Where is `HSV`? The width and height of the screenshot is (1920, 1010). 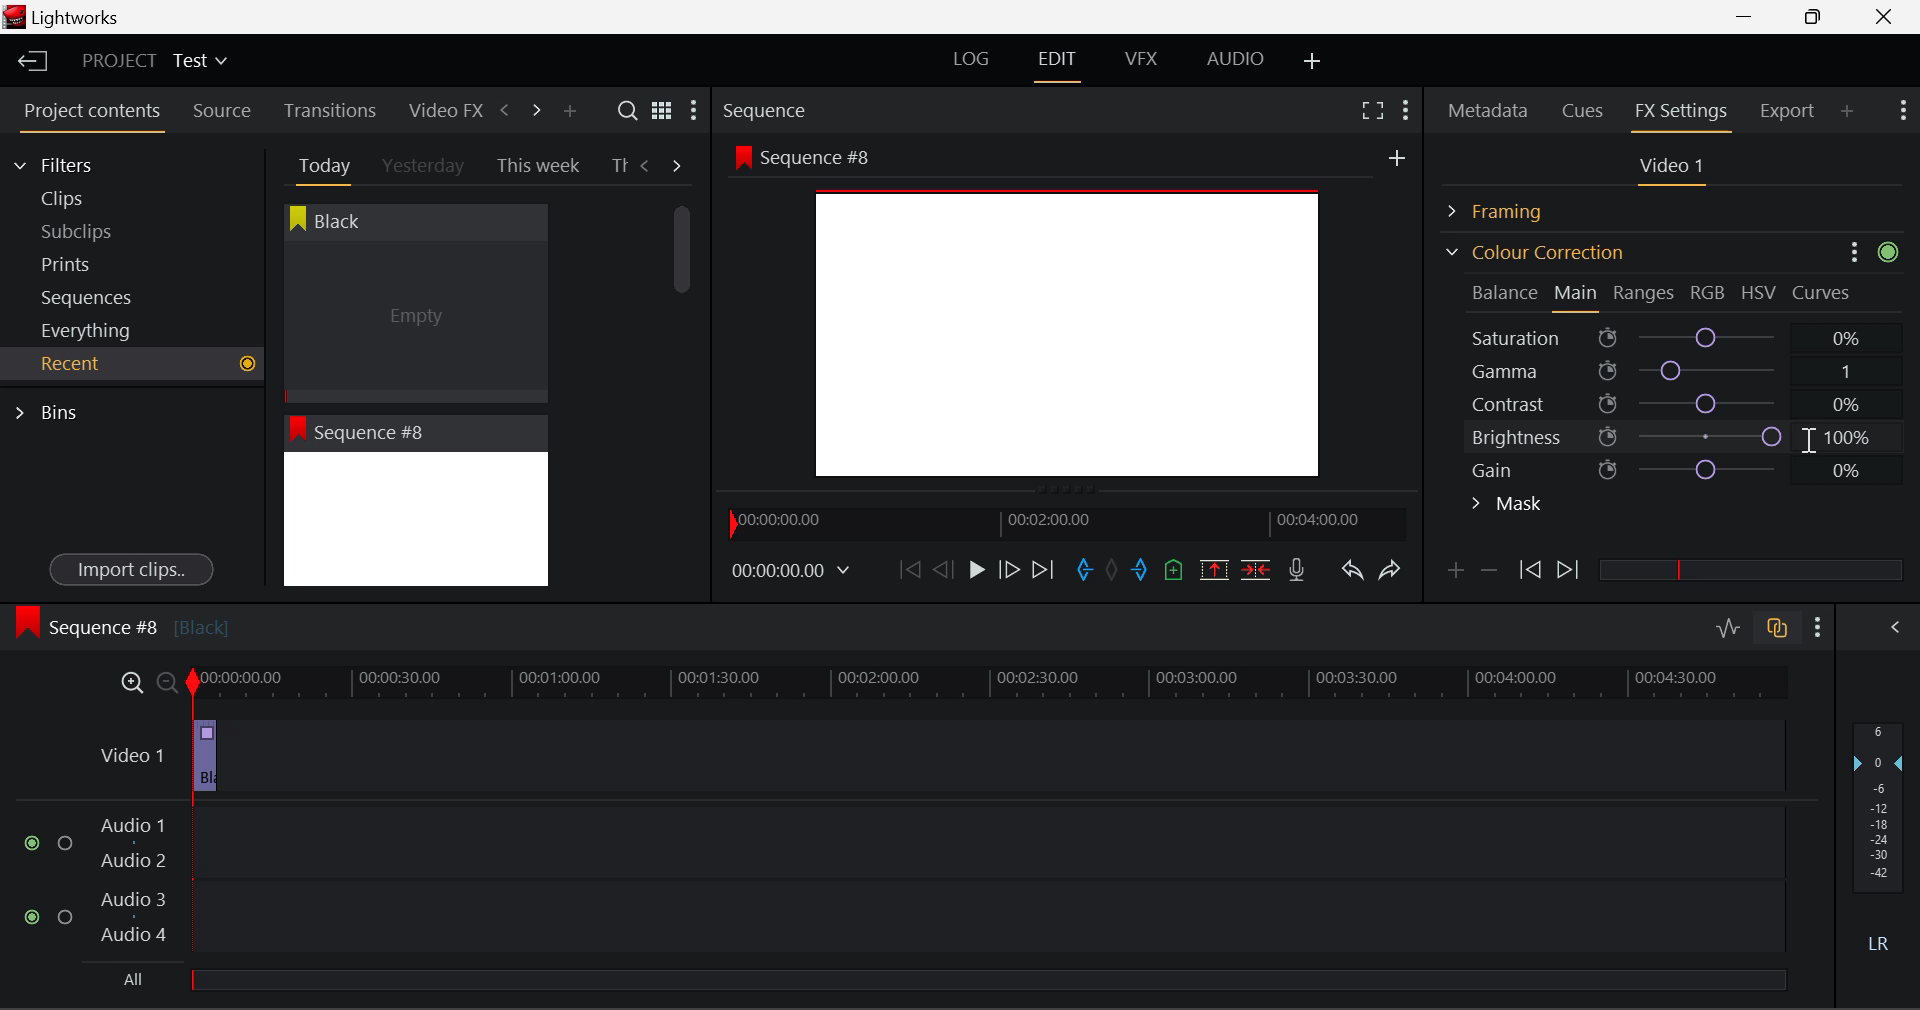
HSV is located at coordinates (1759, 292).